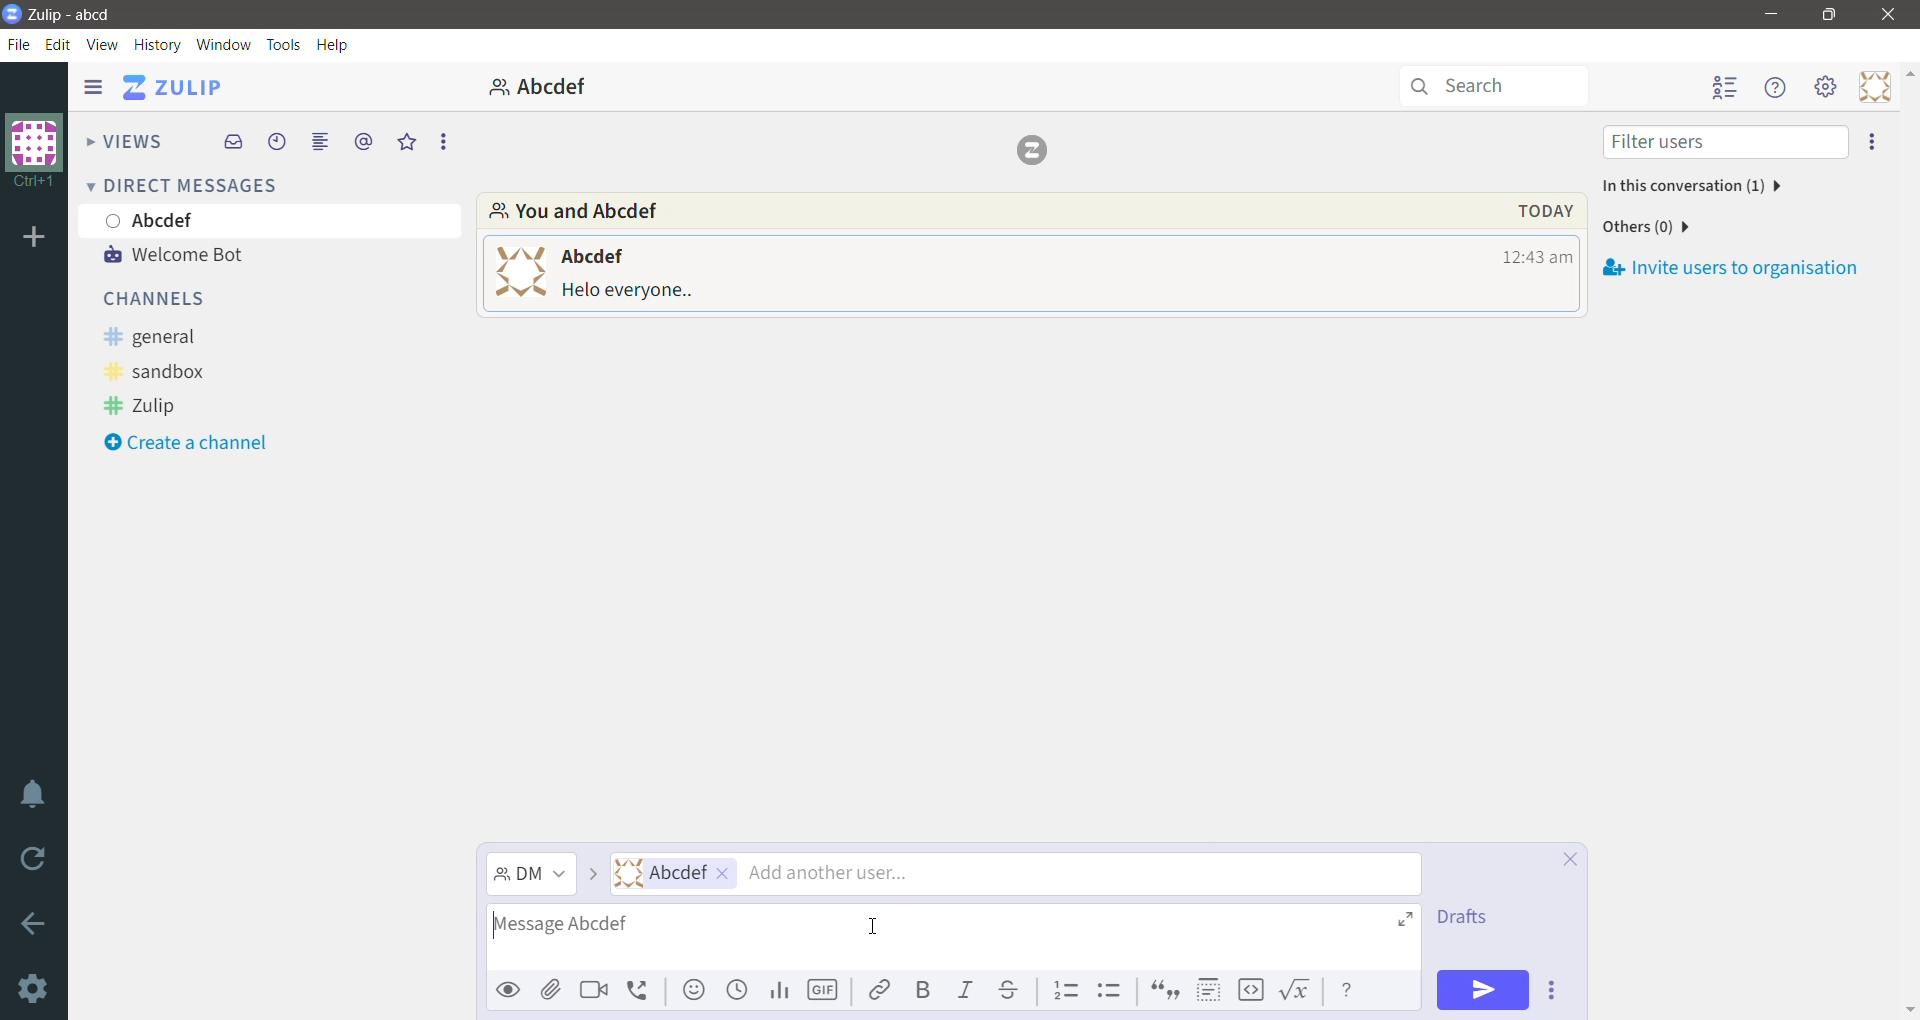 This screenshot has width=1920, height=1020. What do you see at coordinates (1832, 15) in the screenshot?
I see `Restore Down` at bounding box center [1832, 15].